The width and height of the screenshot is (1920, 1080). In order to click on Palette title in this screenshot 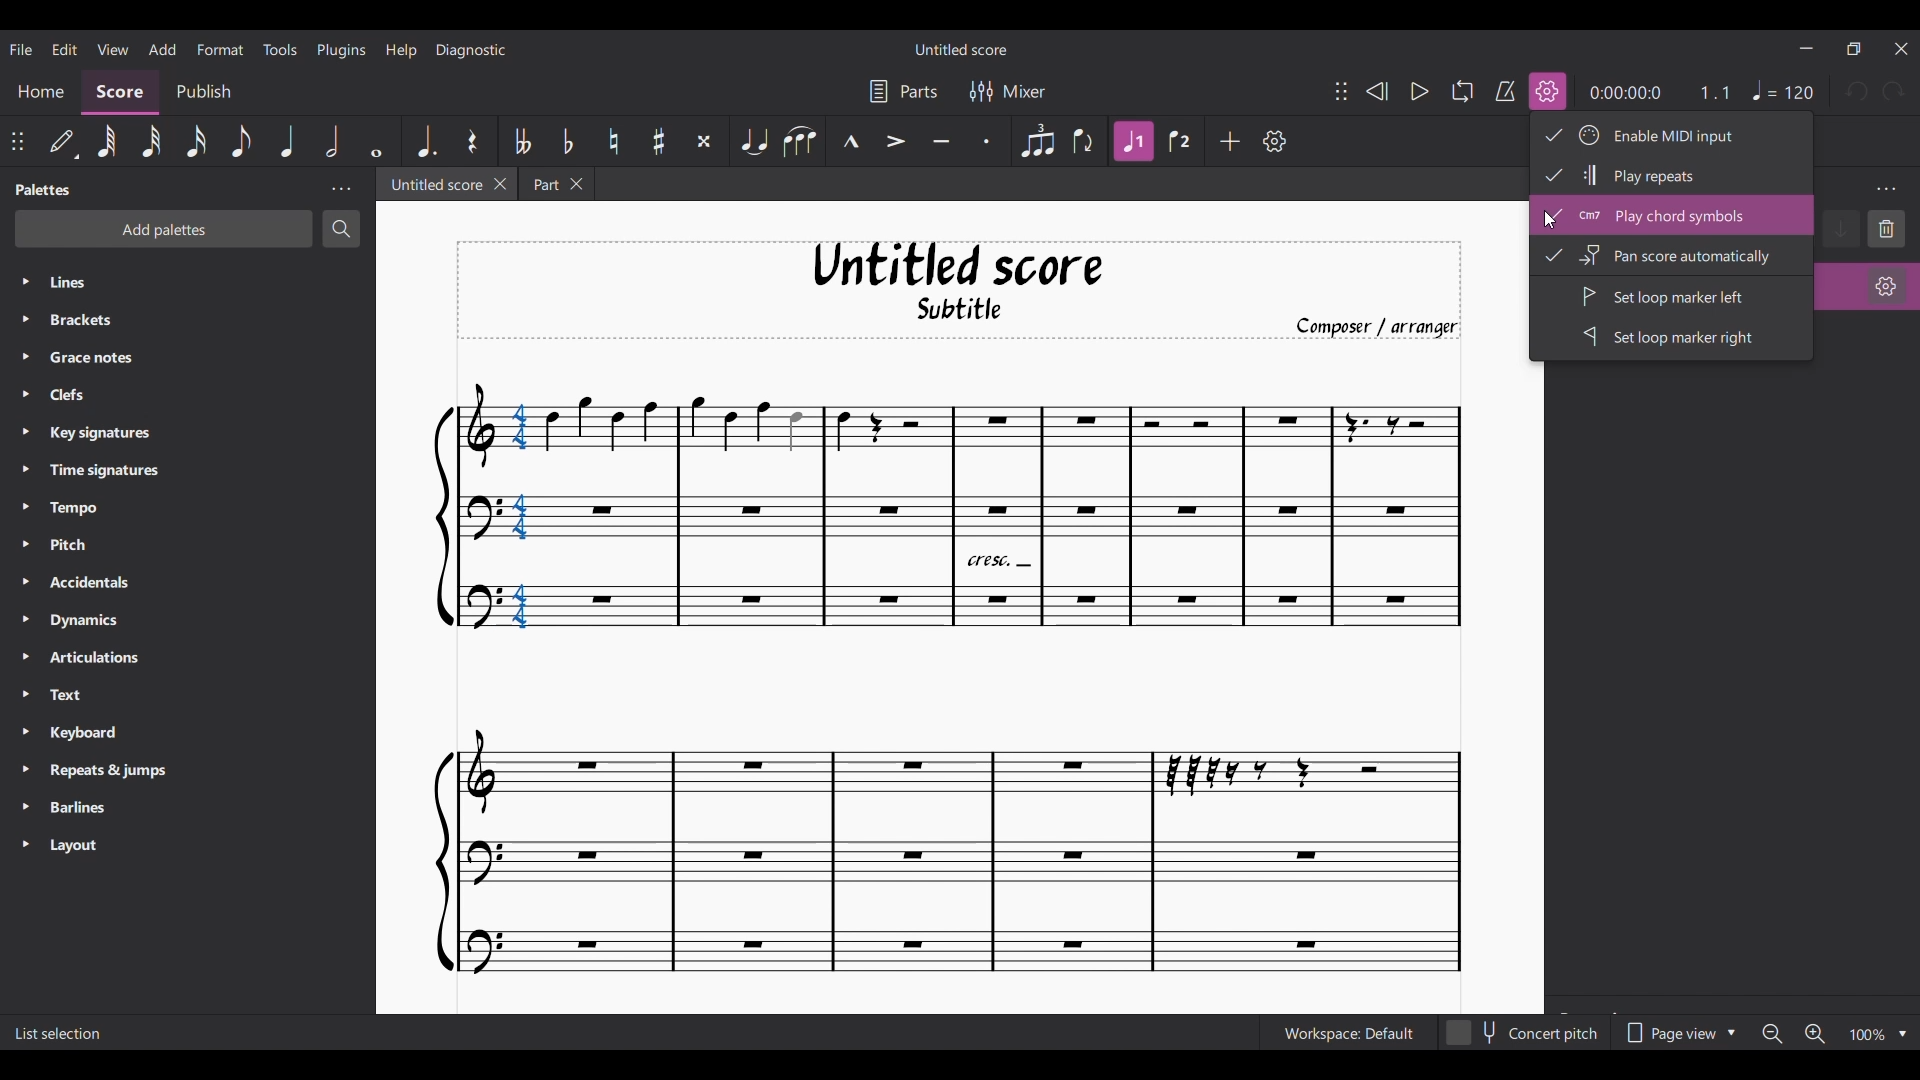, I will do `click(43, 190)`.